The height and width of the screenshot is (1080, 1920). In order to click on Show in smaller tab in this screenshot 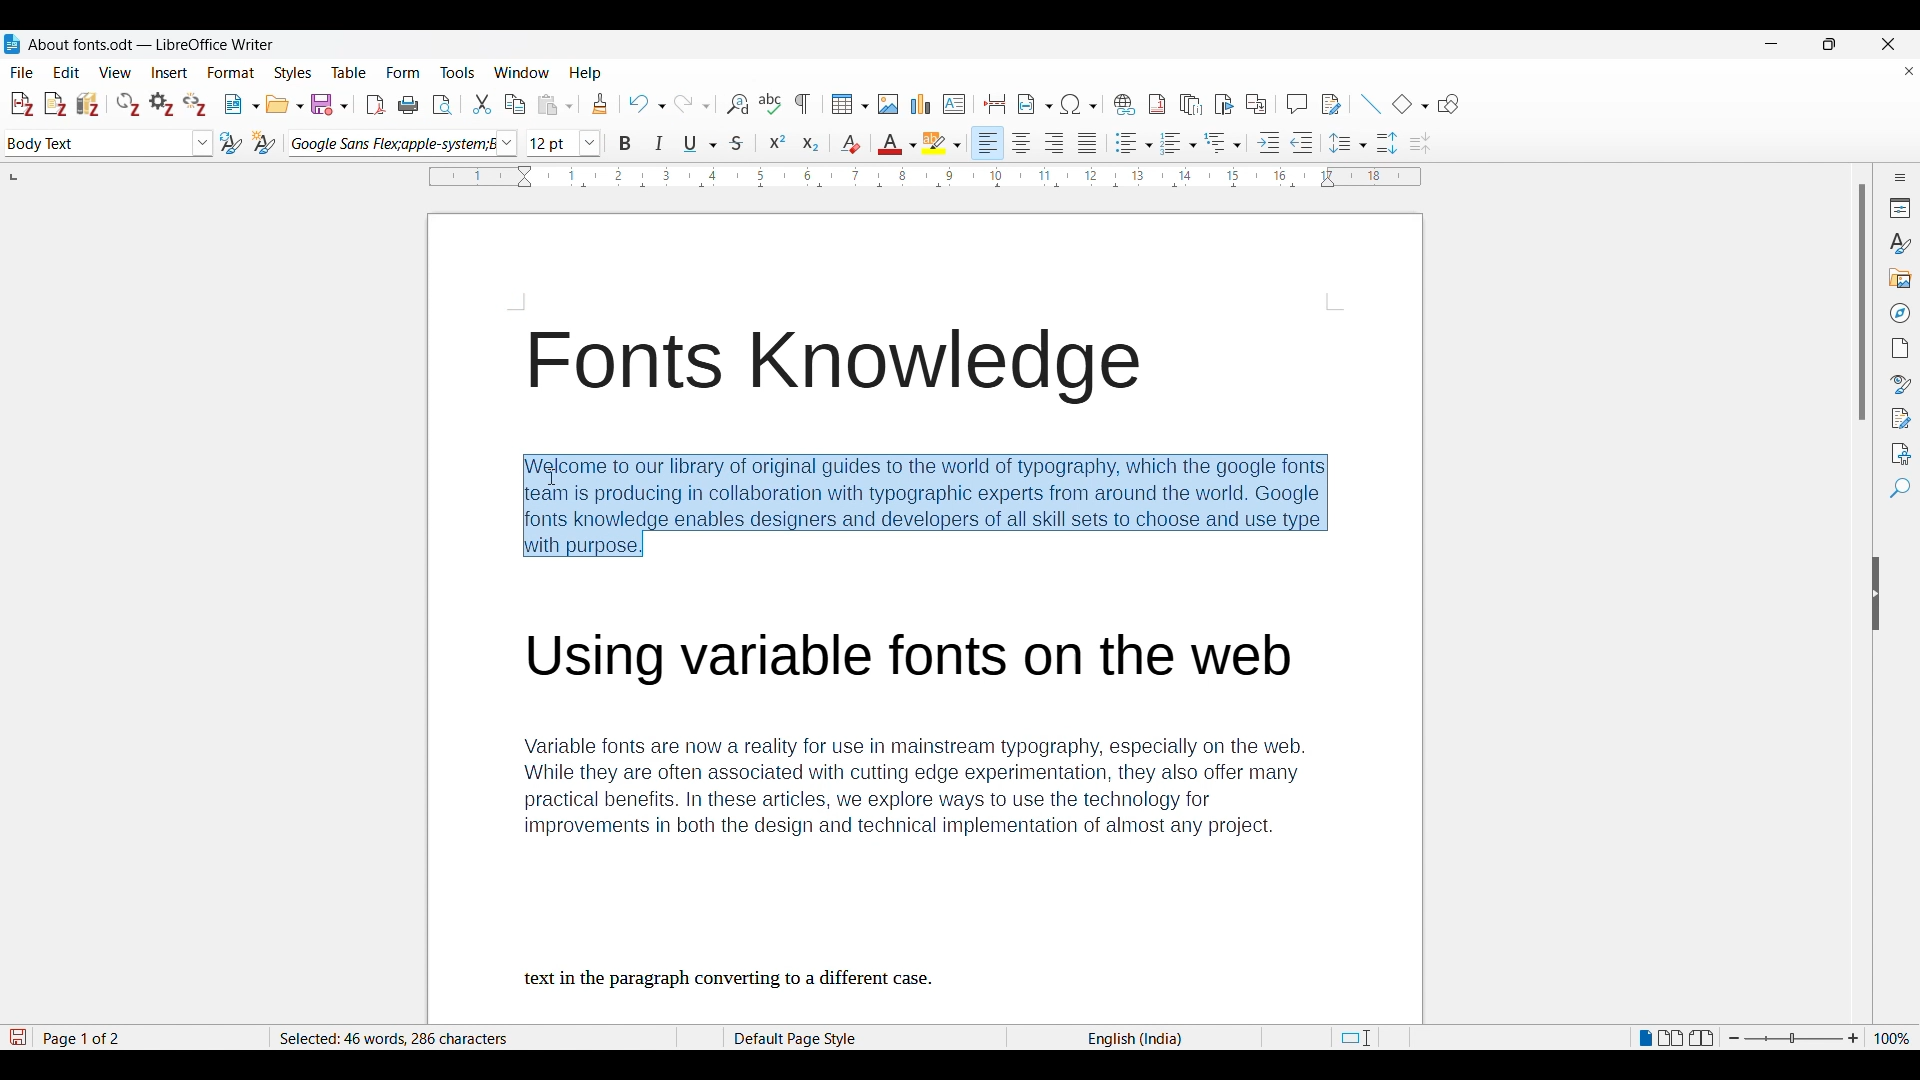, I will do `click(1829, 44)`.